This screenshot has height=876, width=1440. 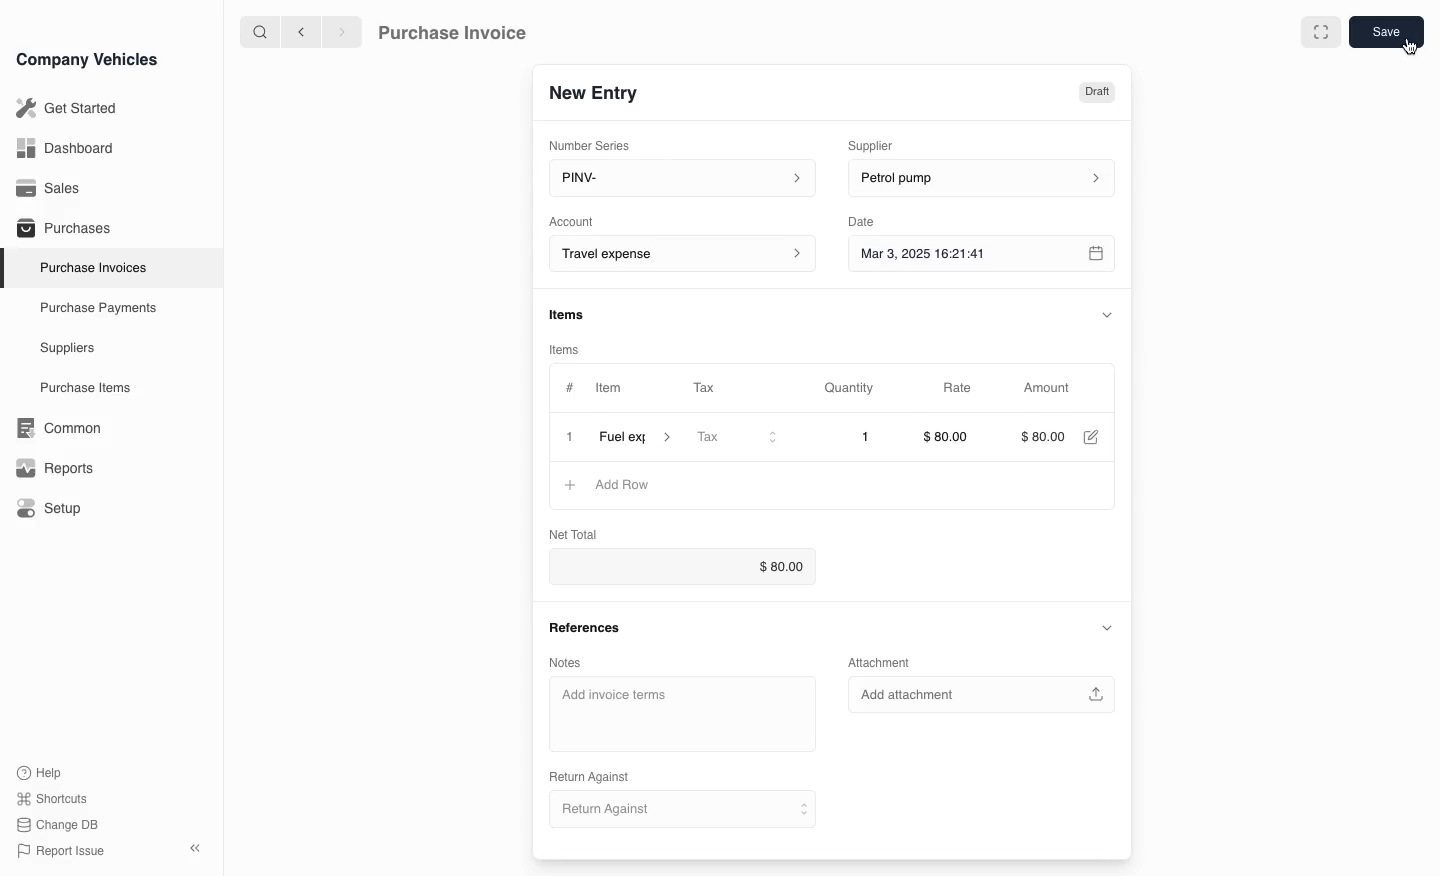 I want to click on Rate, so click(x=959, y=388).